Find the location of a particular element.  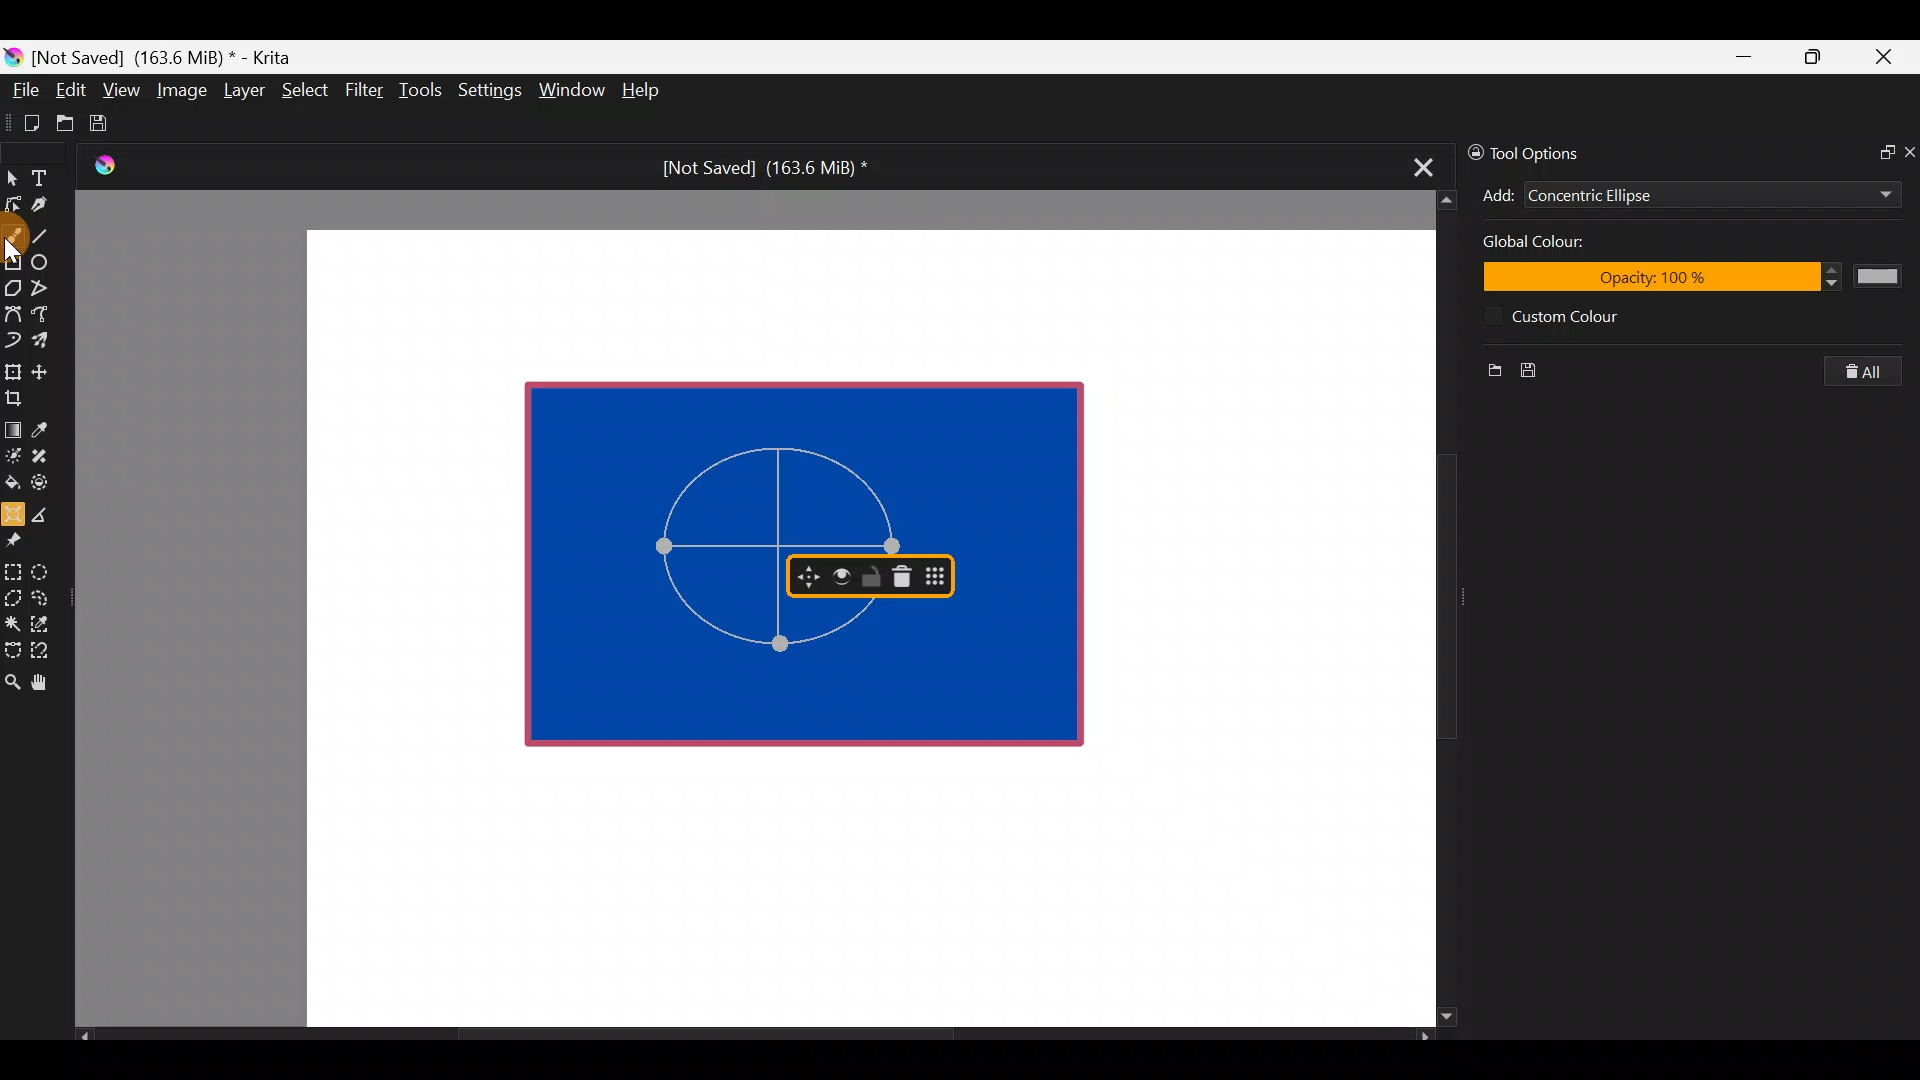

Settings is located at coordinates (492, 94).